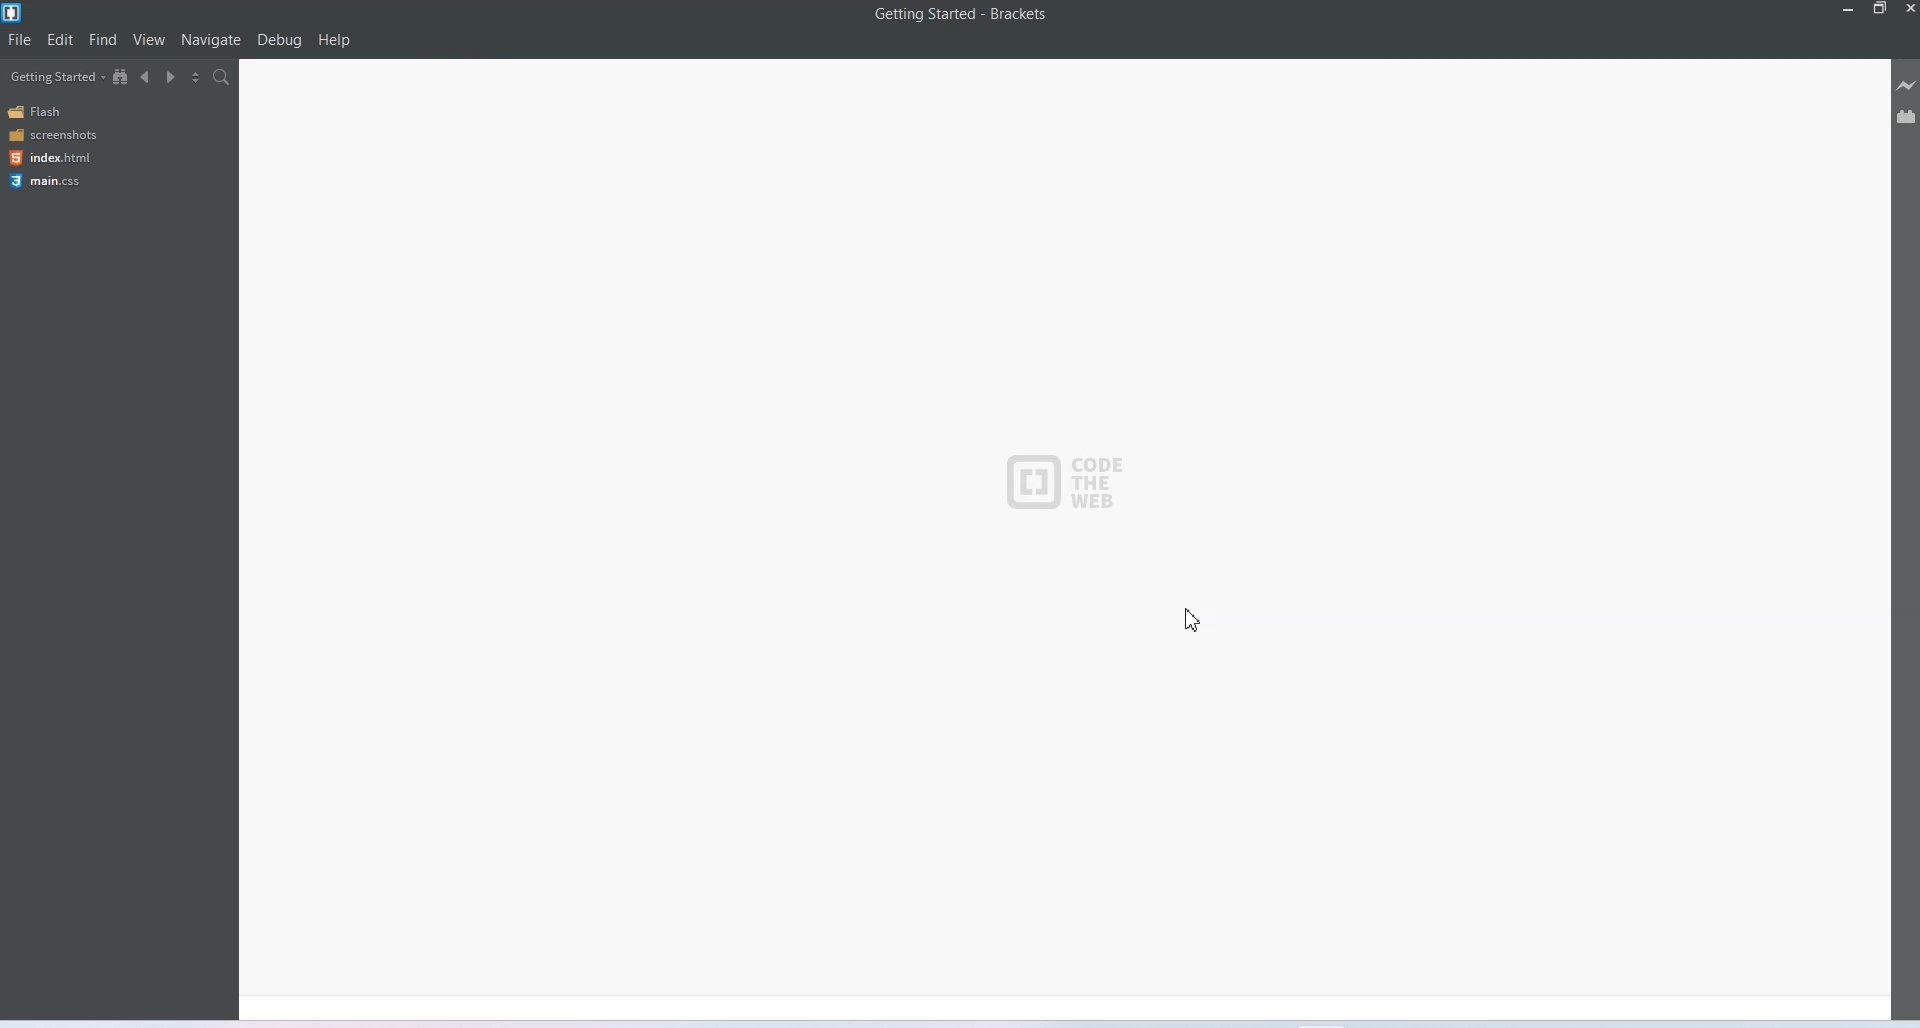  Describe the element at coordinates (1907, 85) in the screenshot. I see `Live preview` at that location.